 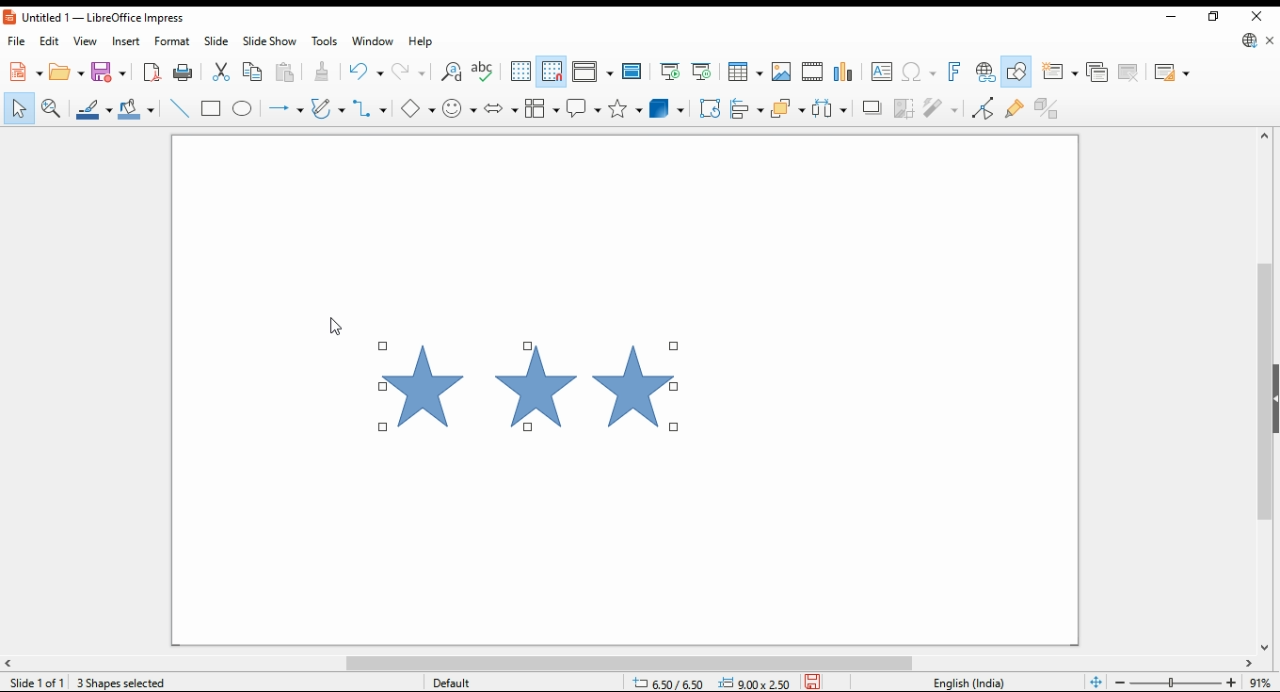 I want to click on slide info, so click(x=40, y=680).